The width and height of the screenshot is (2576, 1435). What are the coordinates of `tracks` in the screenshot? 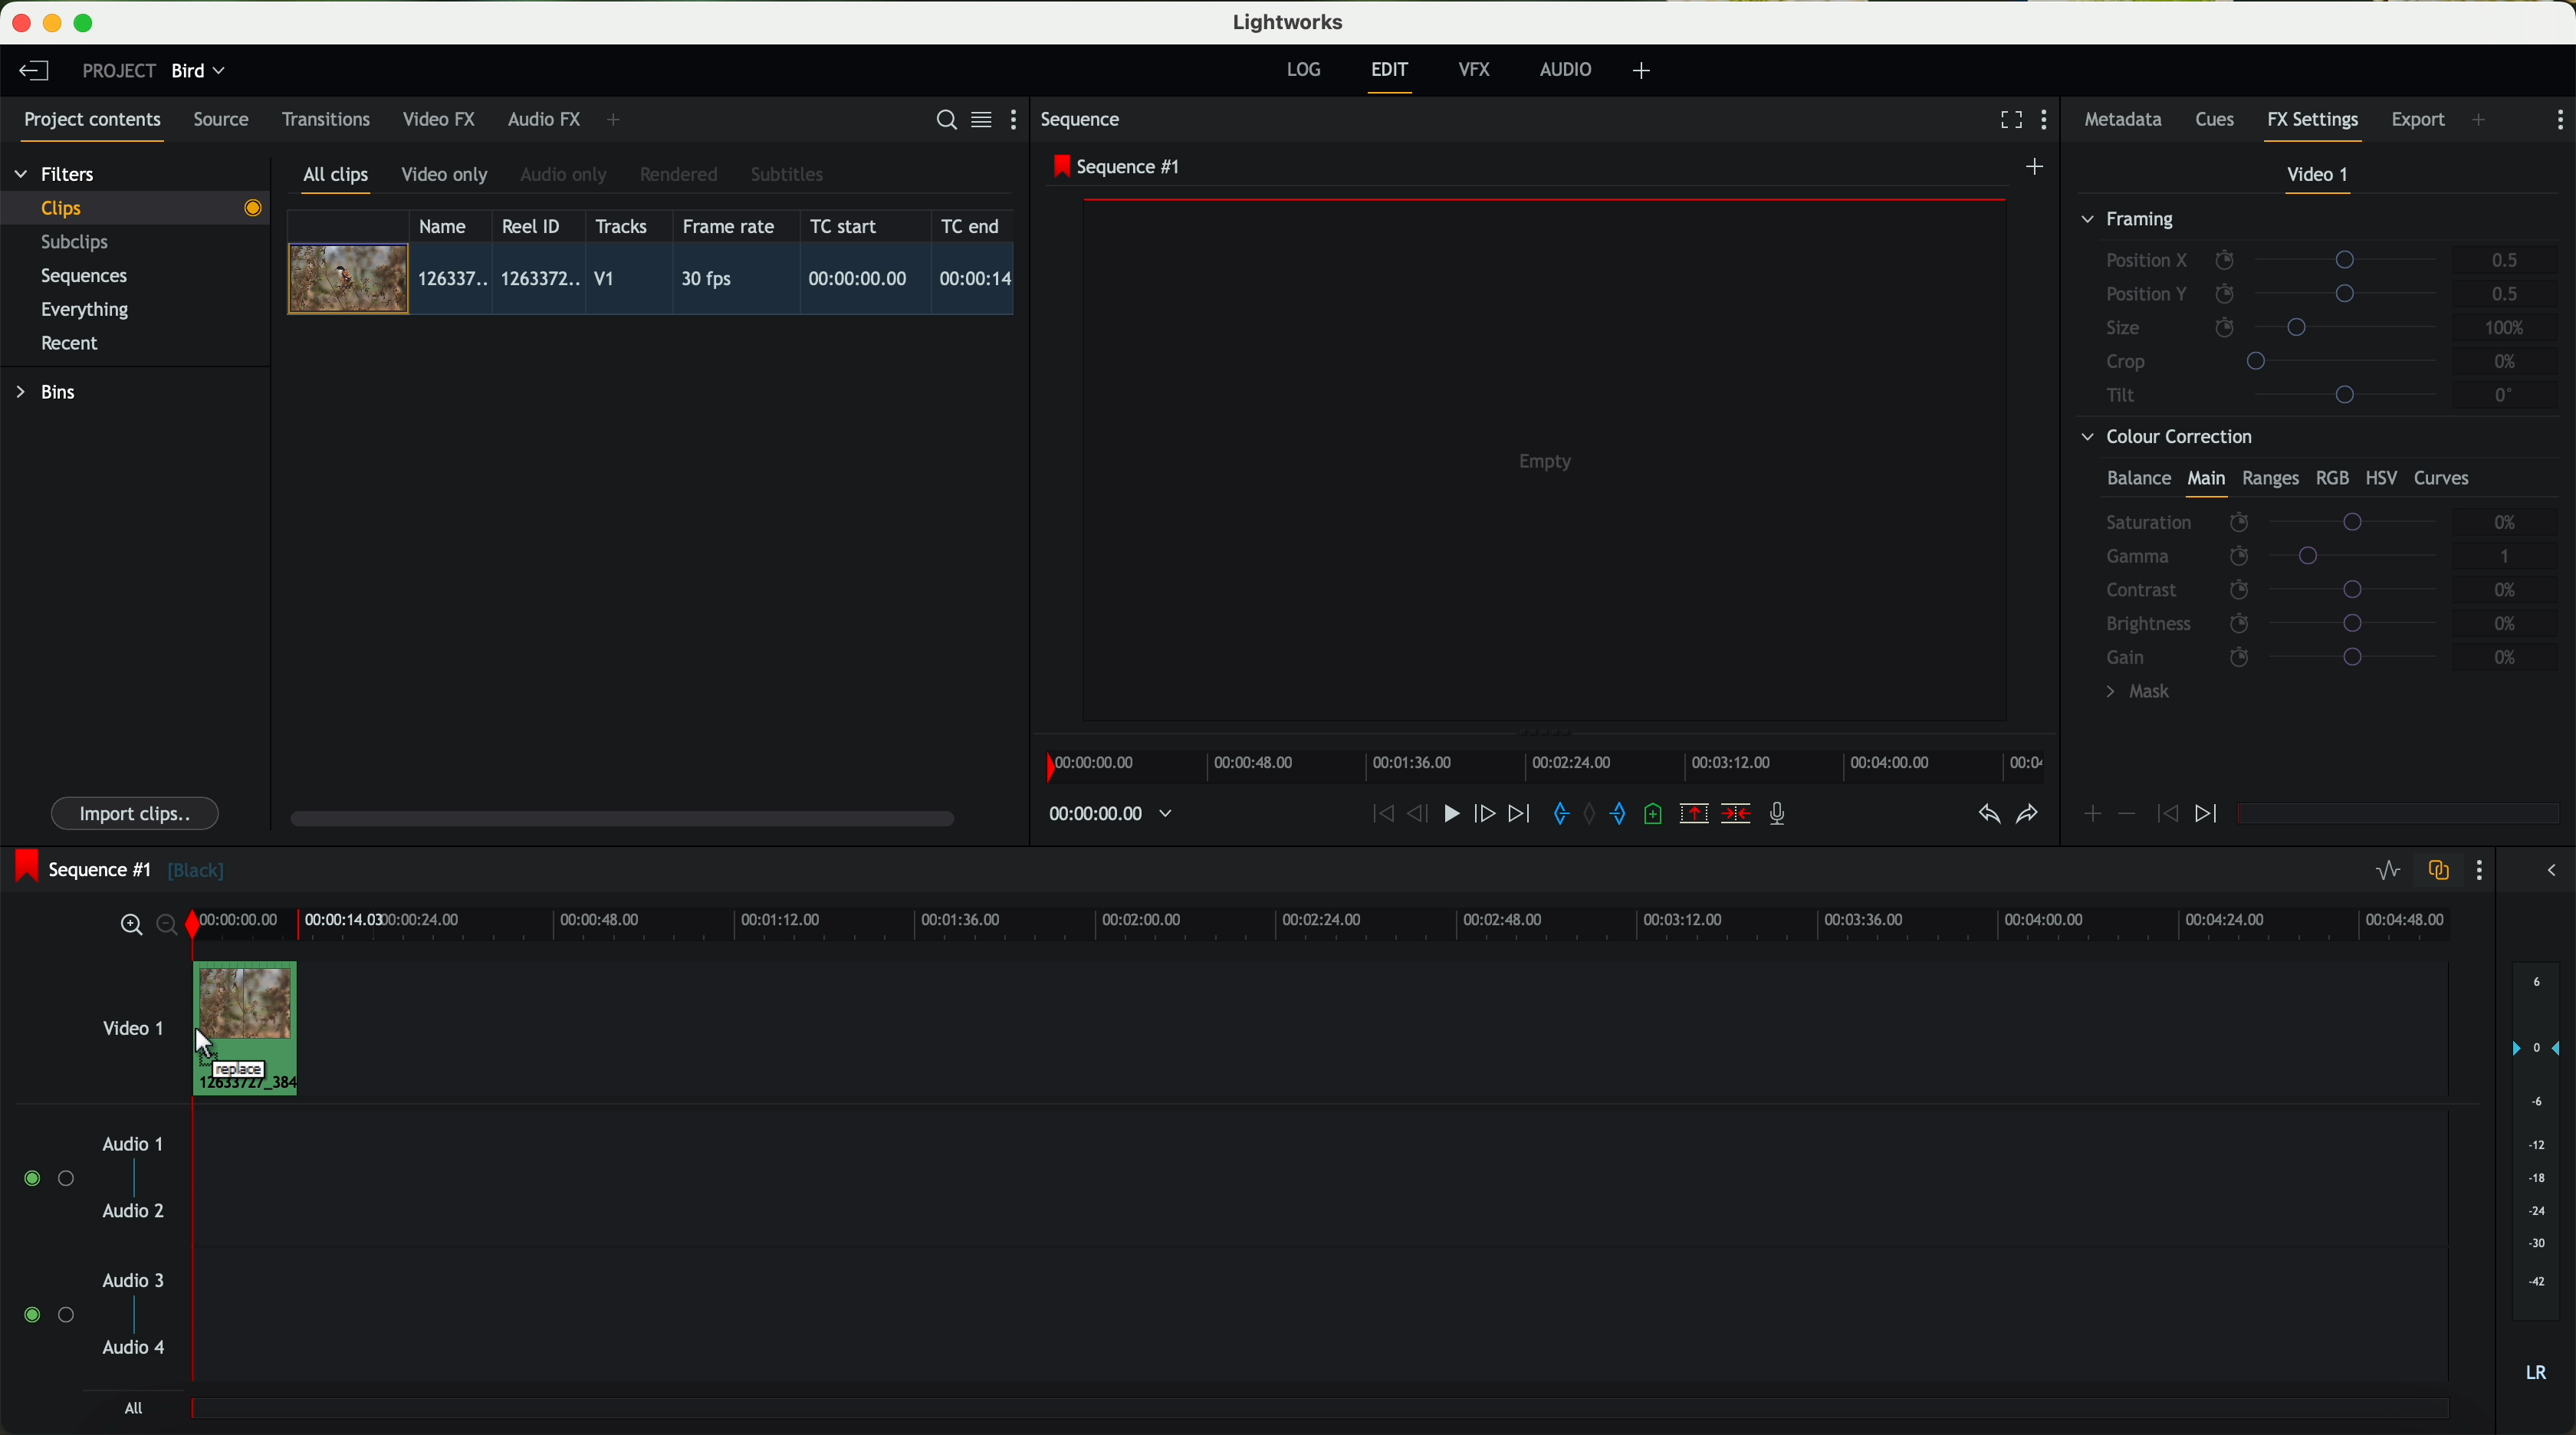 It's located at (618, 227).